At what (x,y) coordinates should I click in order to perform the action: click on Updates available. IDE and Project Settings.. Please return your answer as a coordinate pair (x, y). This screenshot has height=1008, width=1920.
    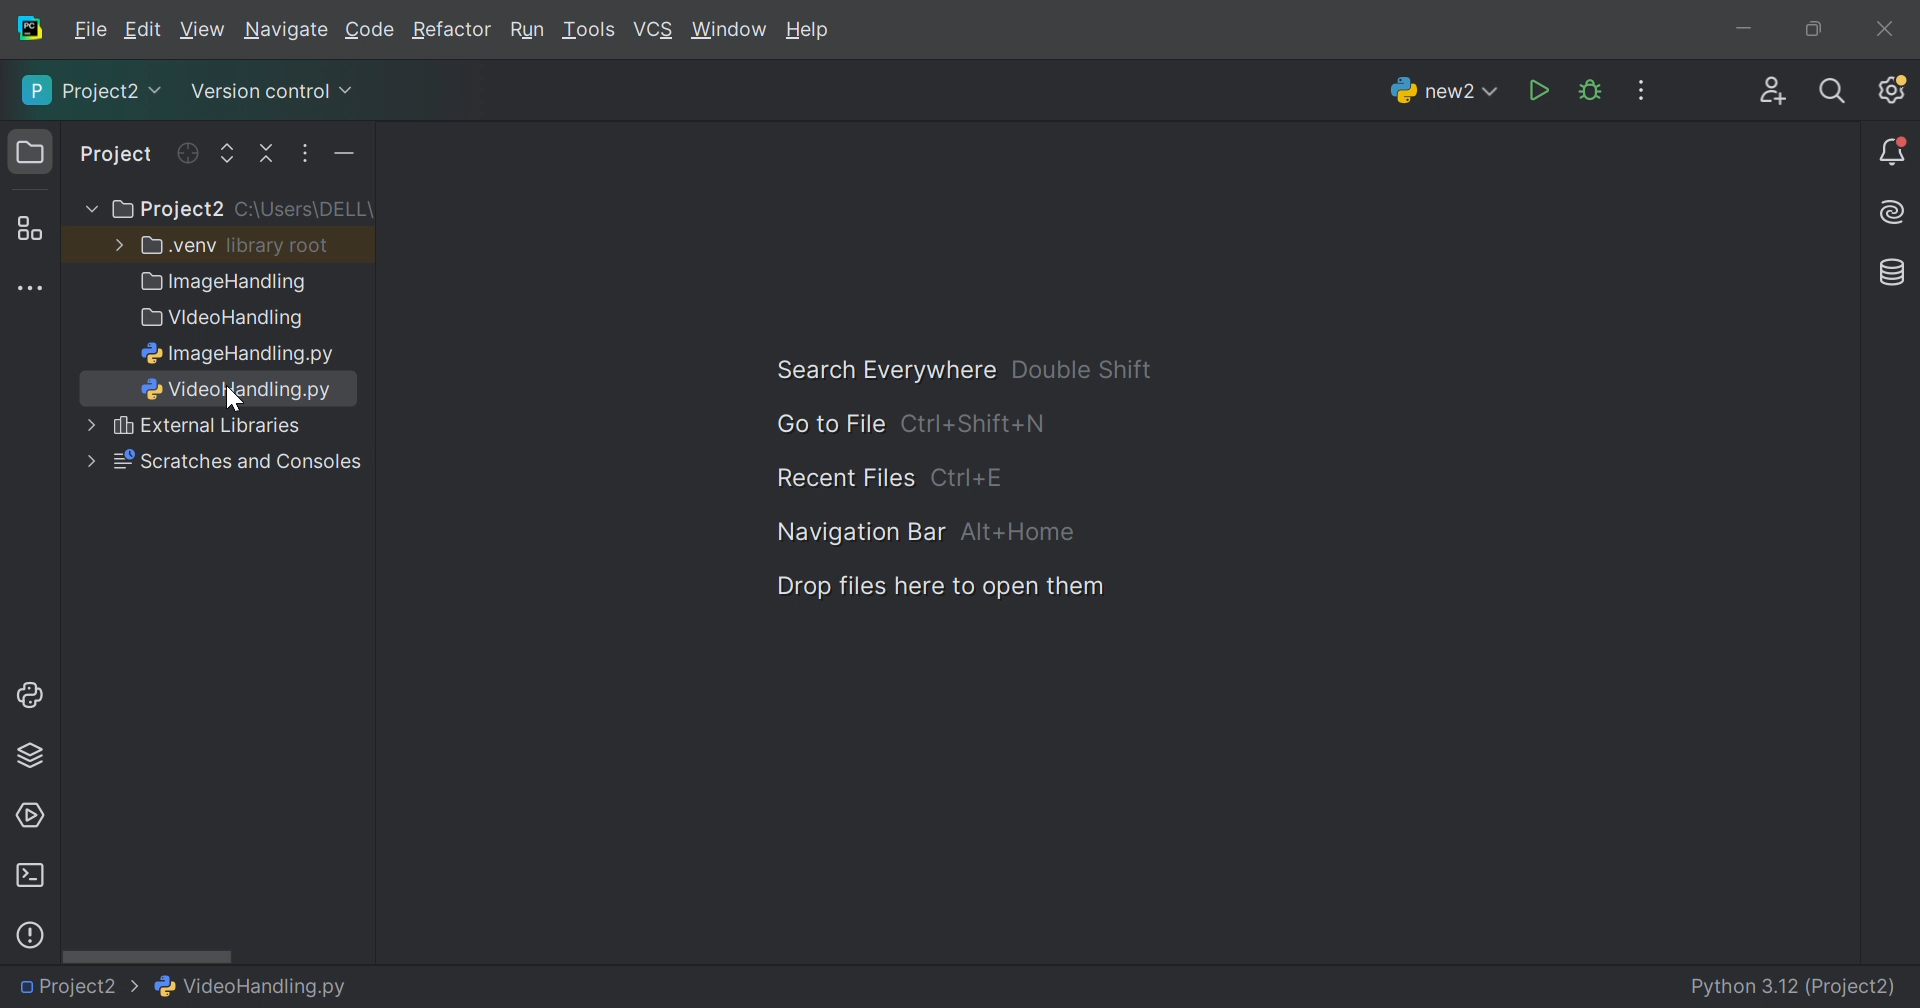
    Looking at the image, I should click on (1891, 89).